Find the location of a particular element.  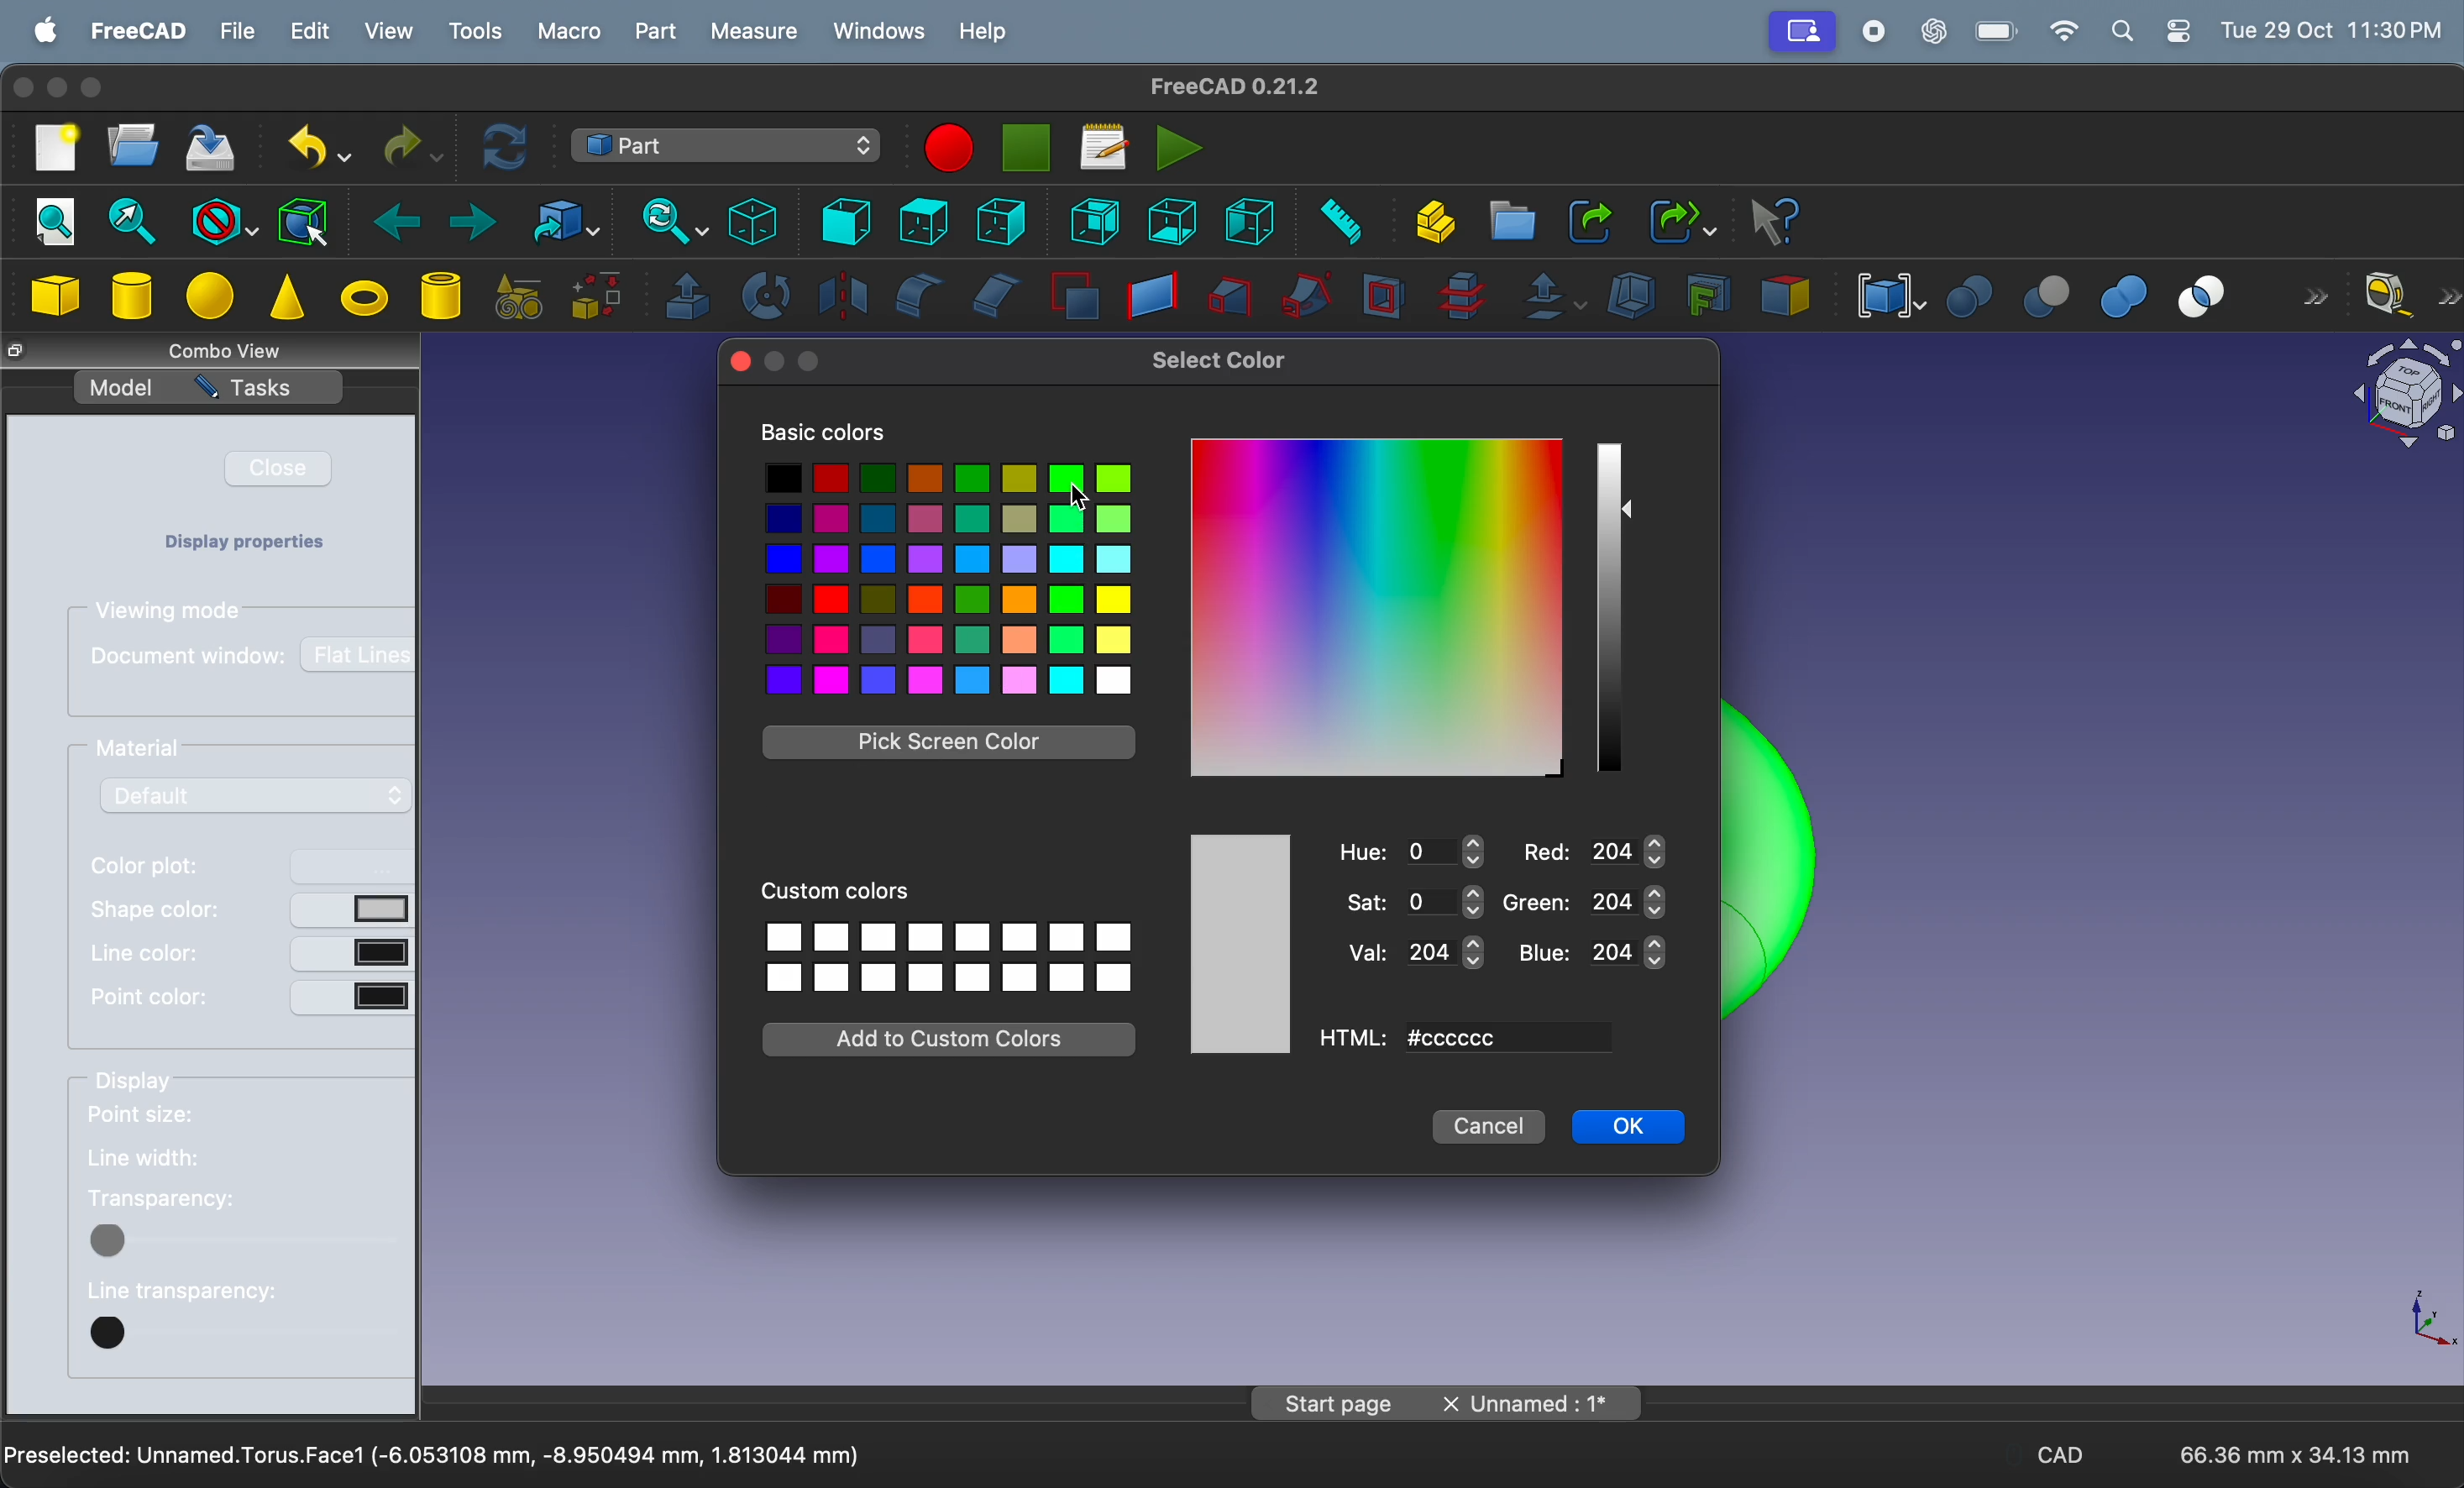

edit is located at coordinates (312, 31).